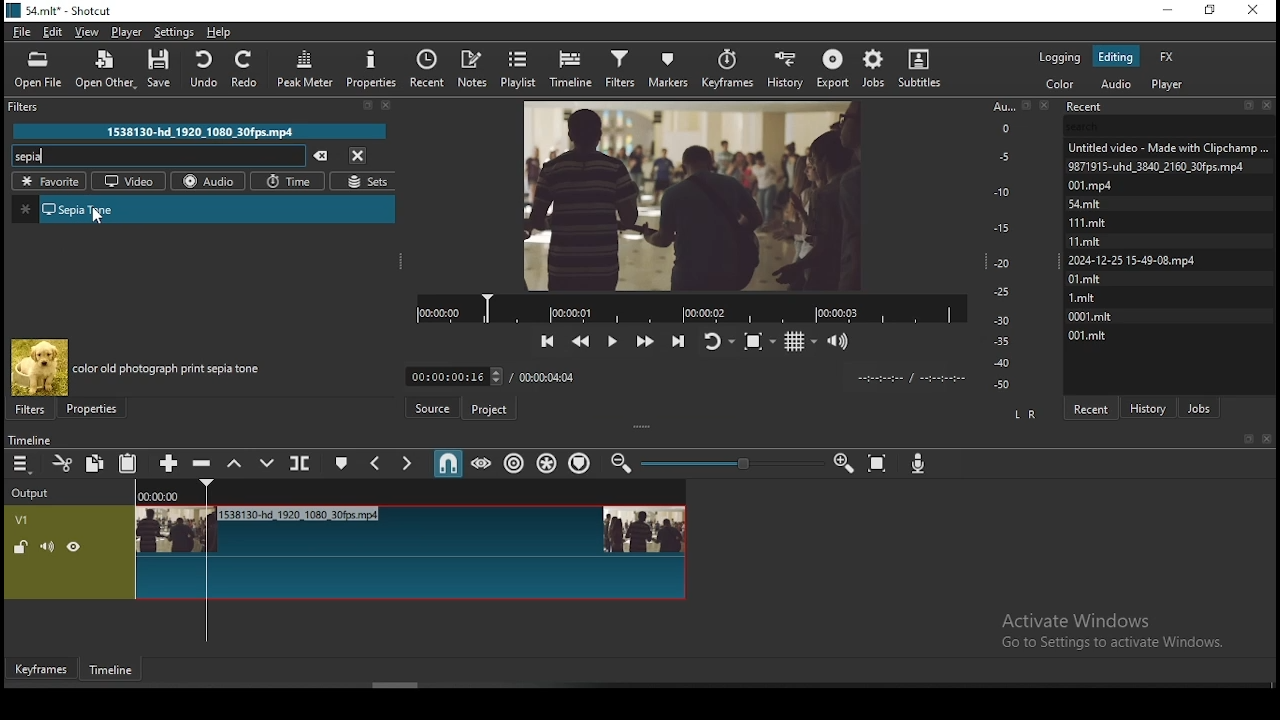 Image resolution: width=1280 pixels, height=720 pixels. What do you see at coordinates (447, 374) in the screenshot?
I see `elapsed time` at bounding box center [447, 374].